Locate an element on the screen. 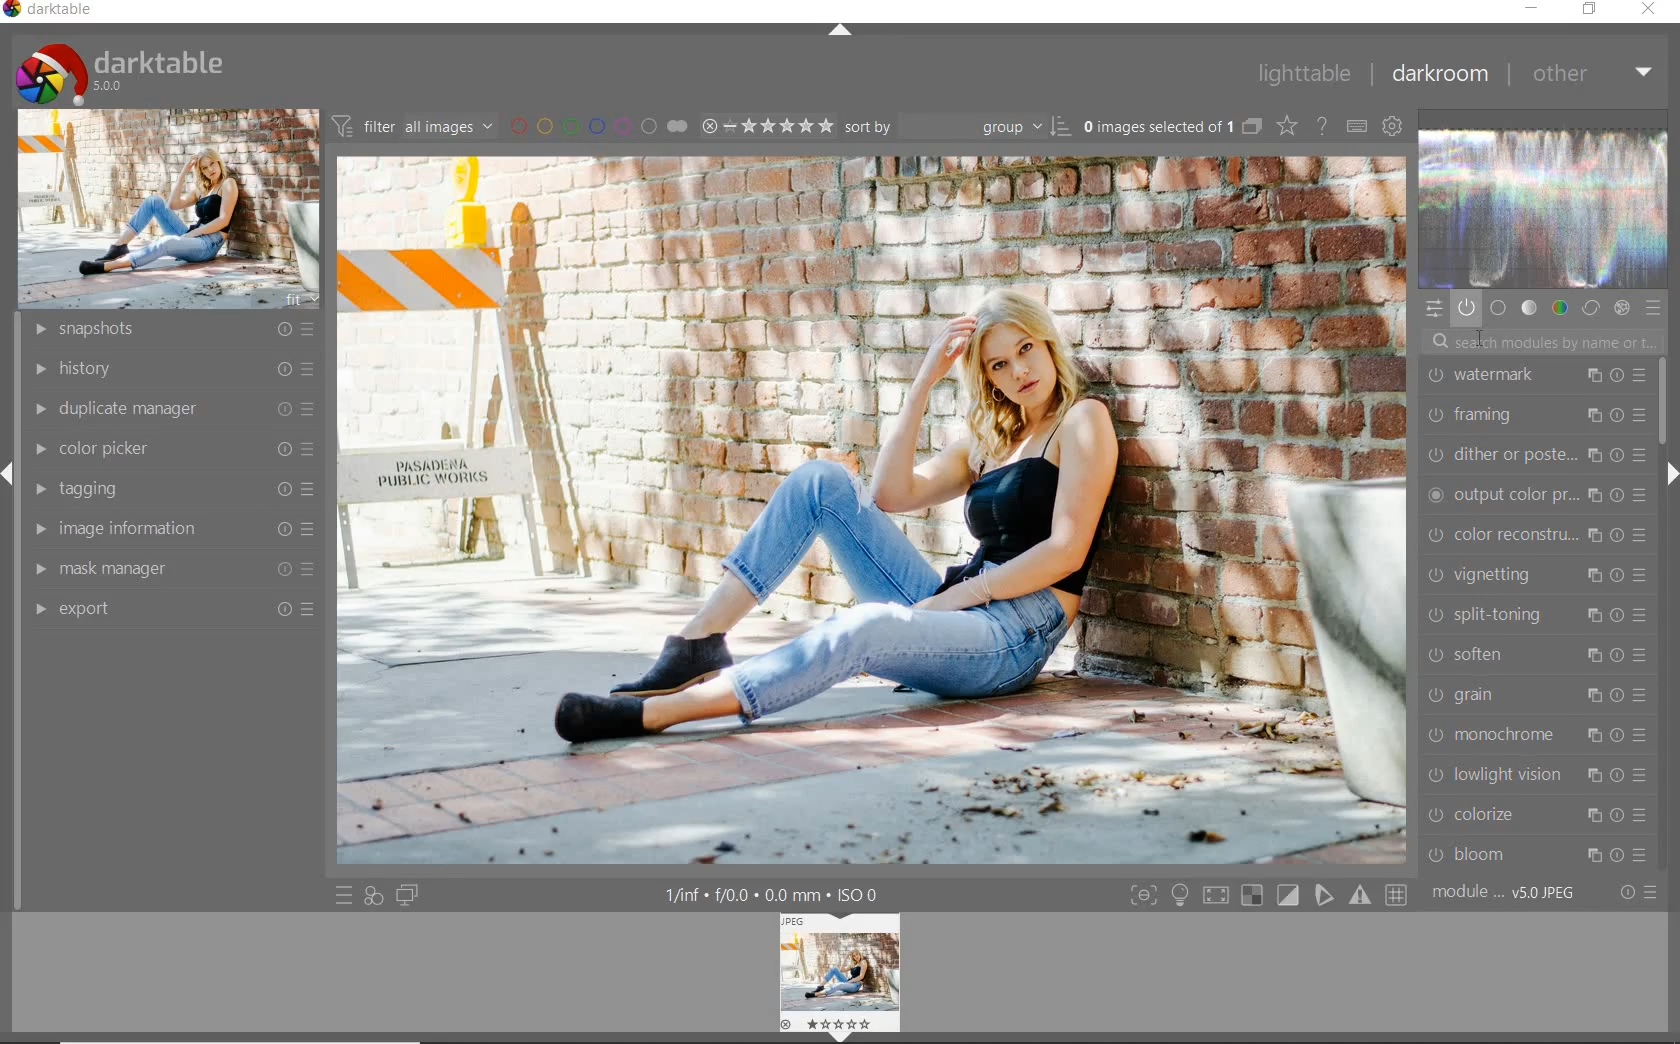 Image resolution: width=1680 pixels, height=1044 pixels. base is located at coordinates (1500, 306).